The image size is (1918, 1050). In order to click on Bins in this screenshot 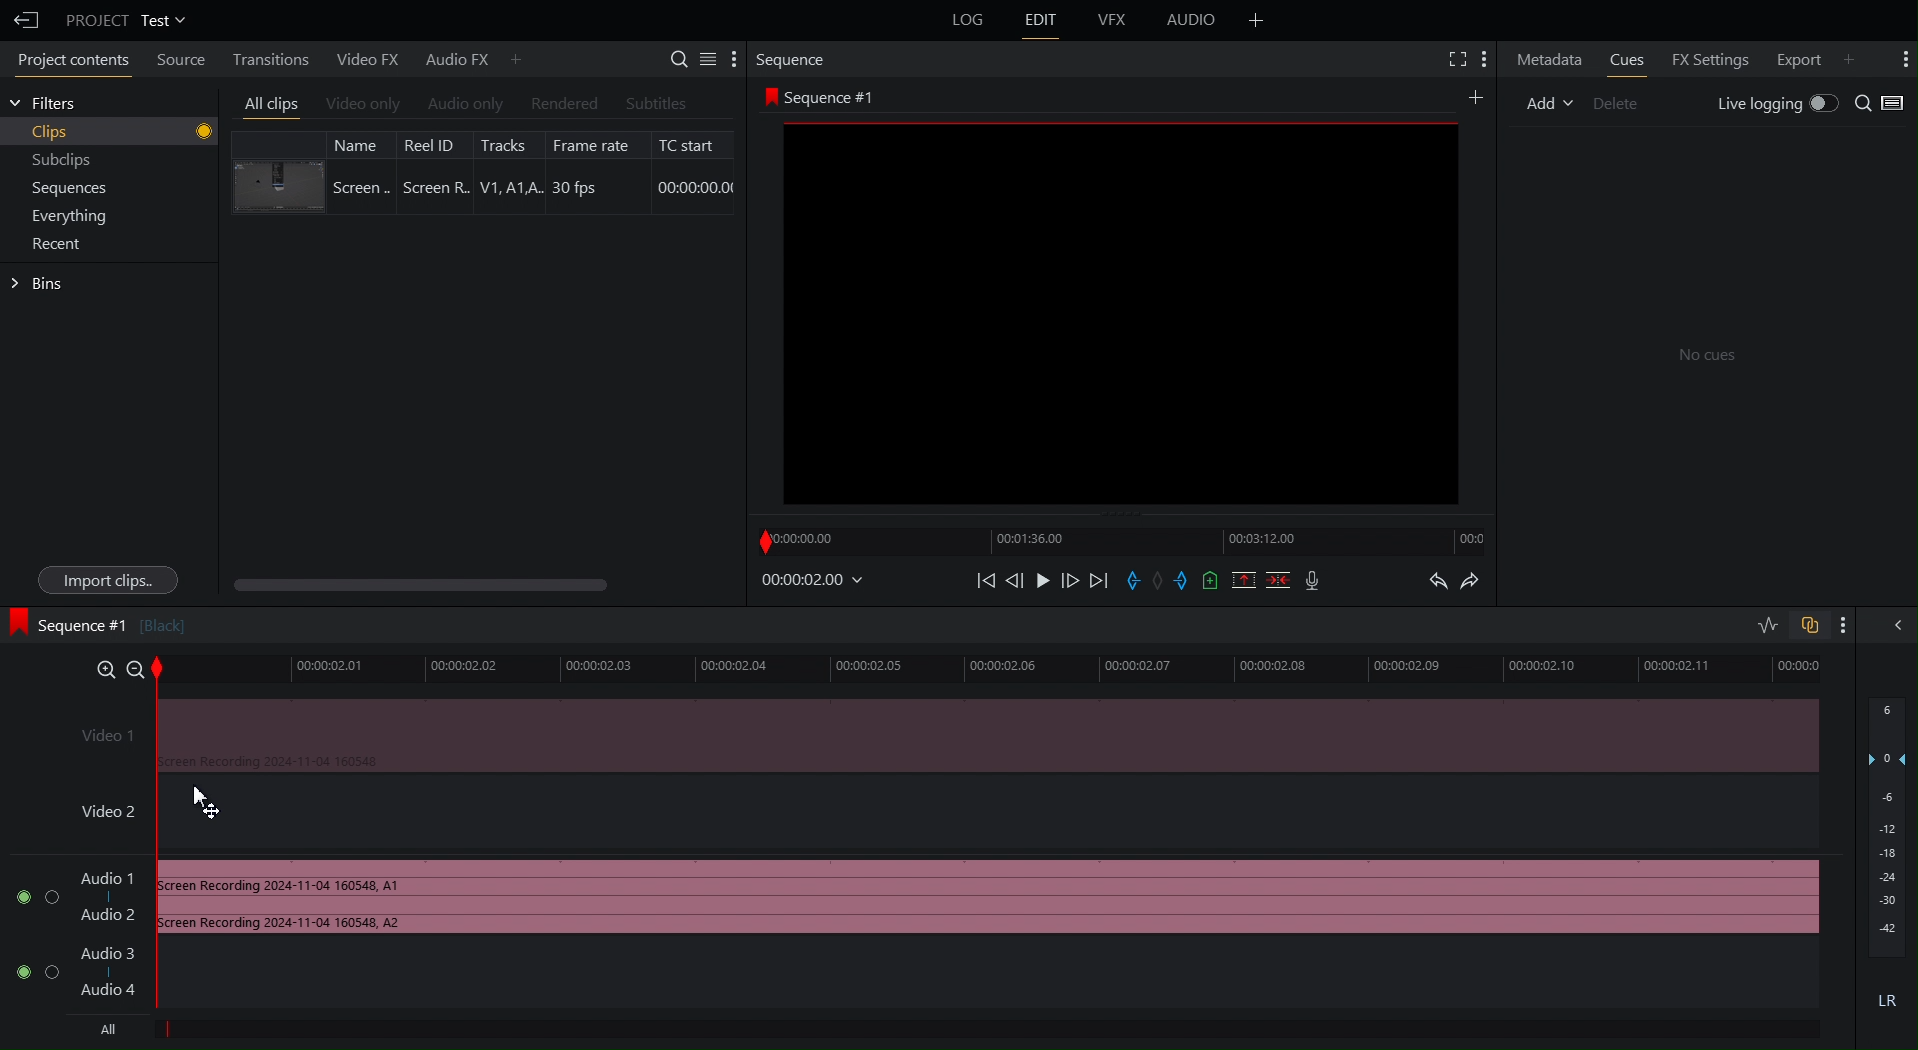, I will do `click(38, 284)`.